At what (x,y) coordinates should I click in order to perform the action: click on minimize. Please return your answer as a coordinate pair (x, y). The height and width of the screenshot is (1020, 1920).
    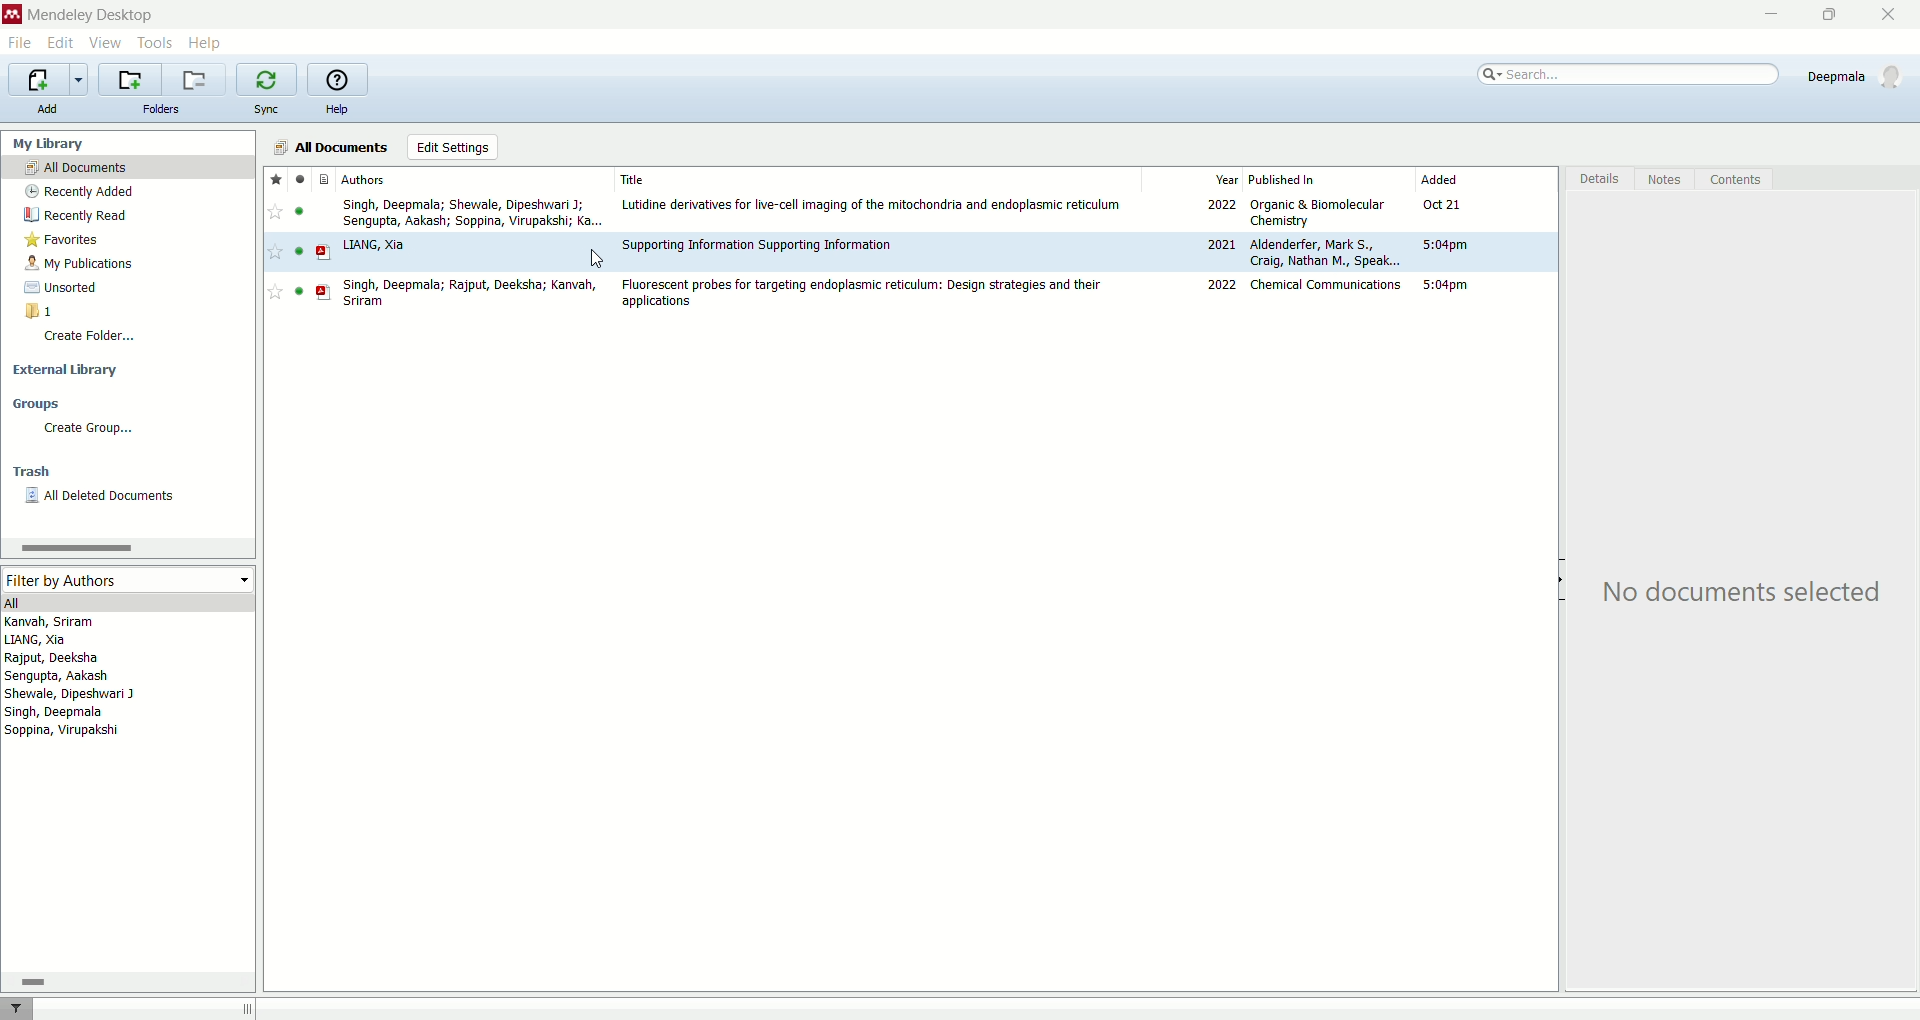
    Looking at the image, I should click on (1772, 14).